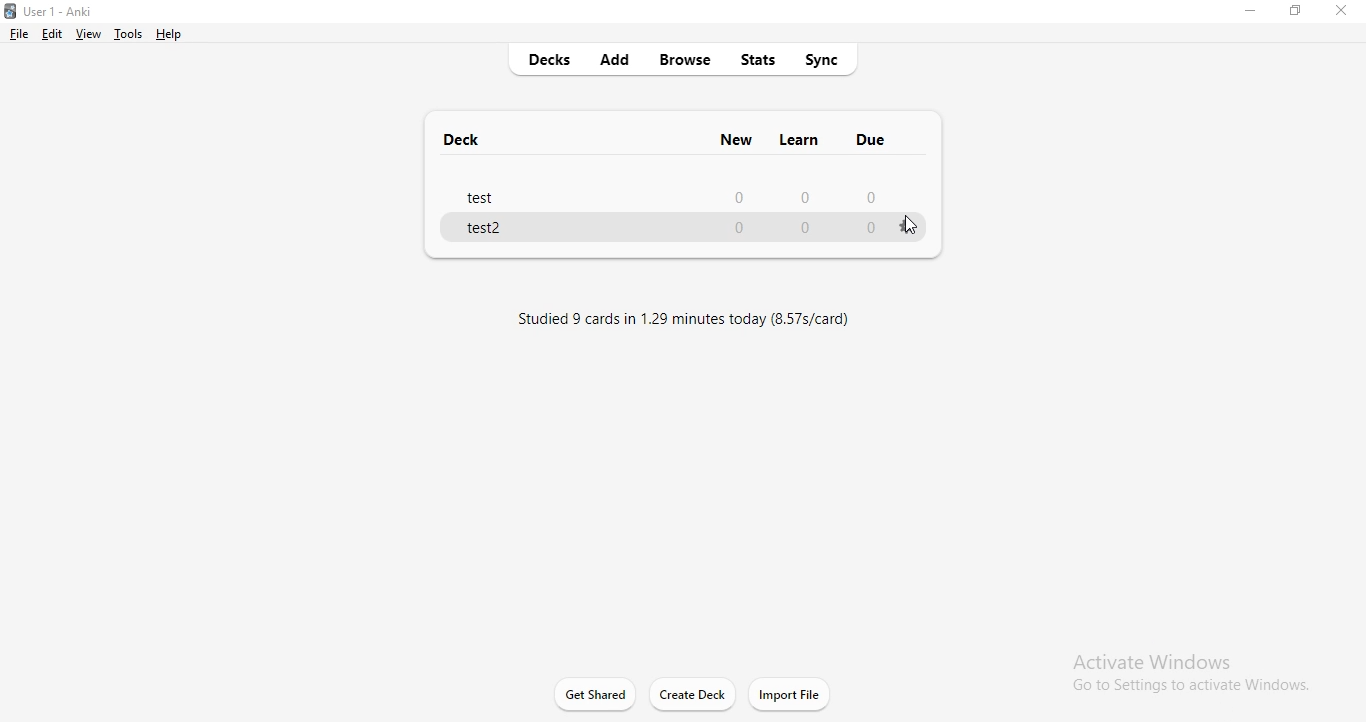  What do you see at coordinates (695, 696) in the screenshot?
I see `create deck` at bounding box center [695, 696].